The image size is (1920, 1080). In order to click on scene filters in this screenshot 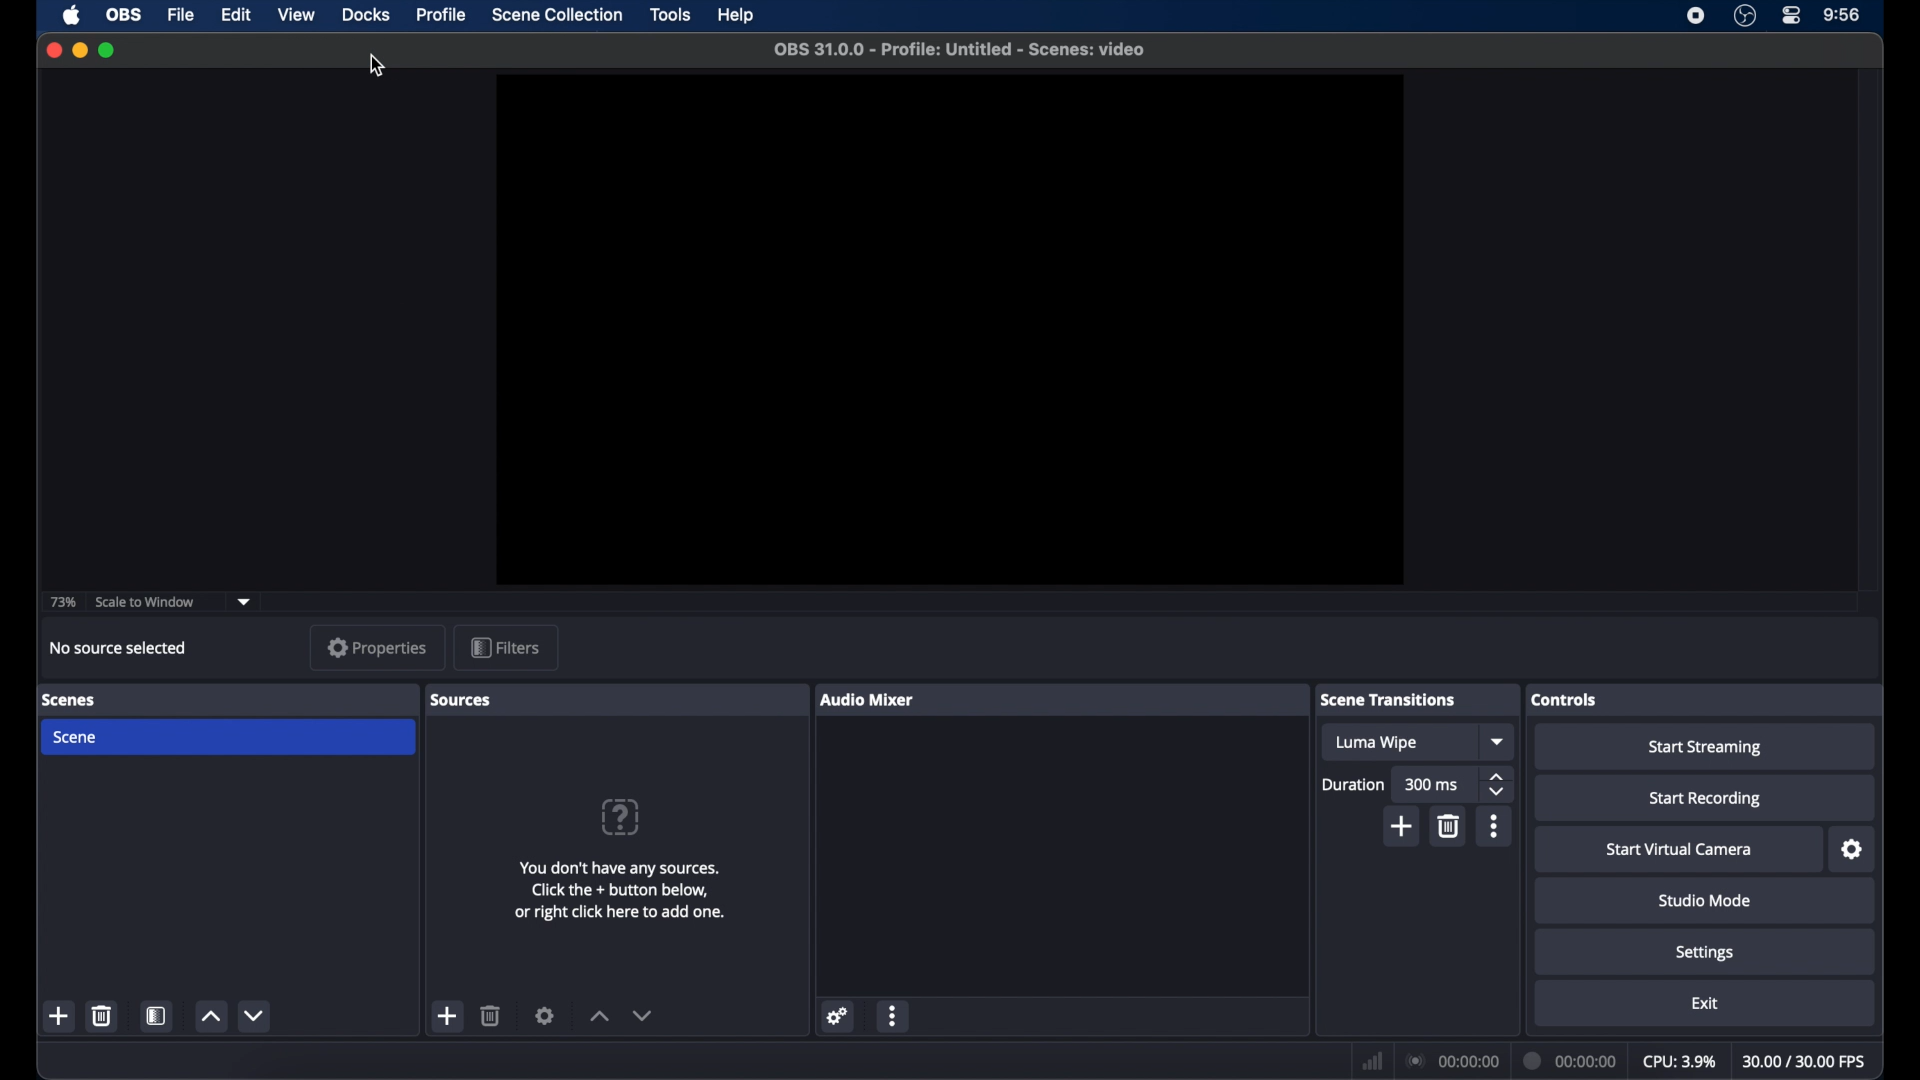, I will do `click(157, 1015)`.